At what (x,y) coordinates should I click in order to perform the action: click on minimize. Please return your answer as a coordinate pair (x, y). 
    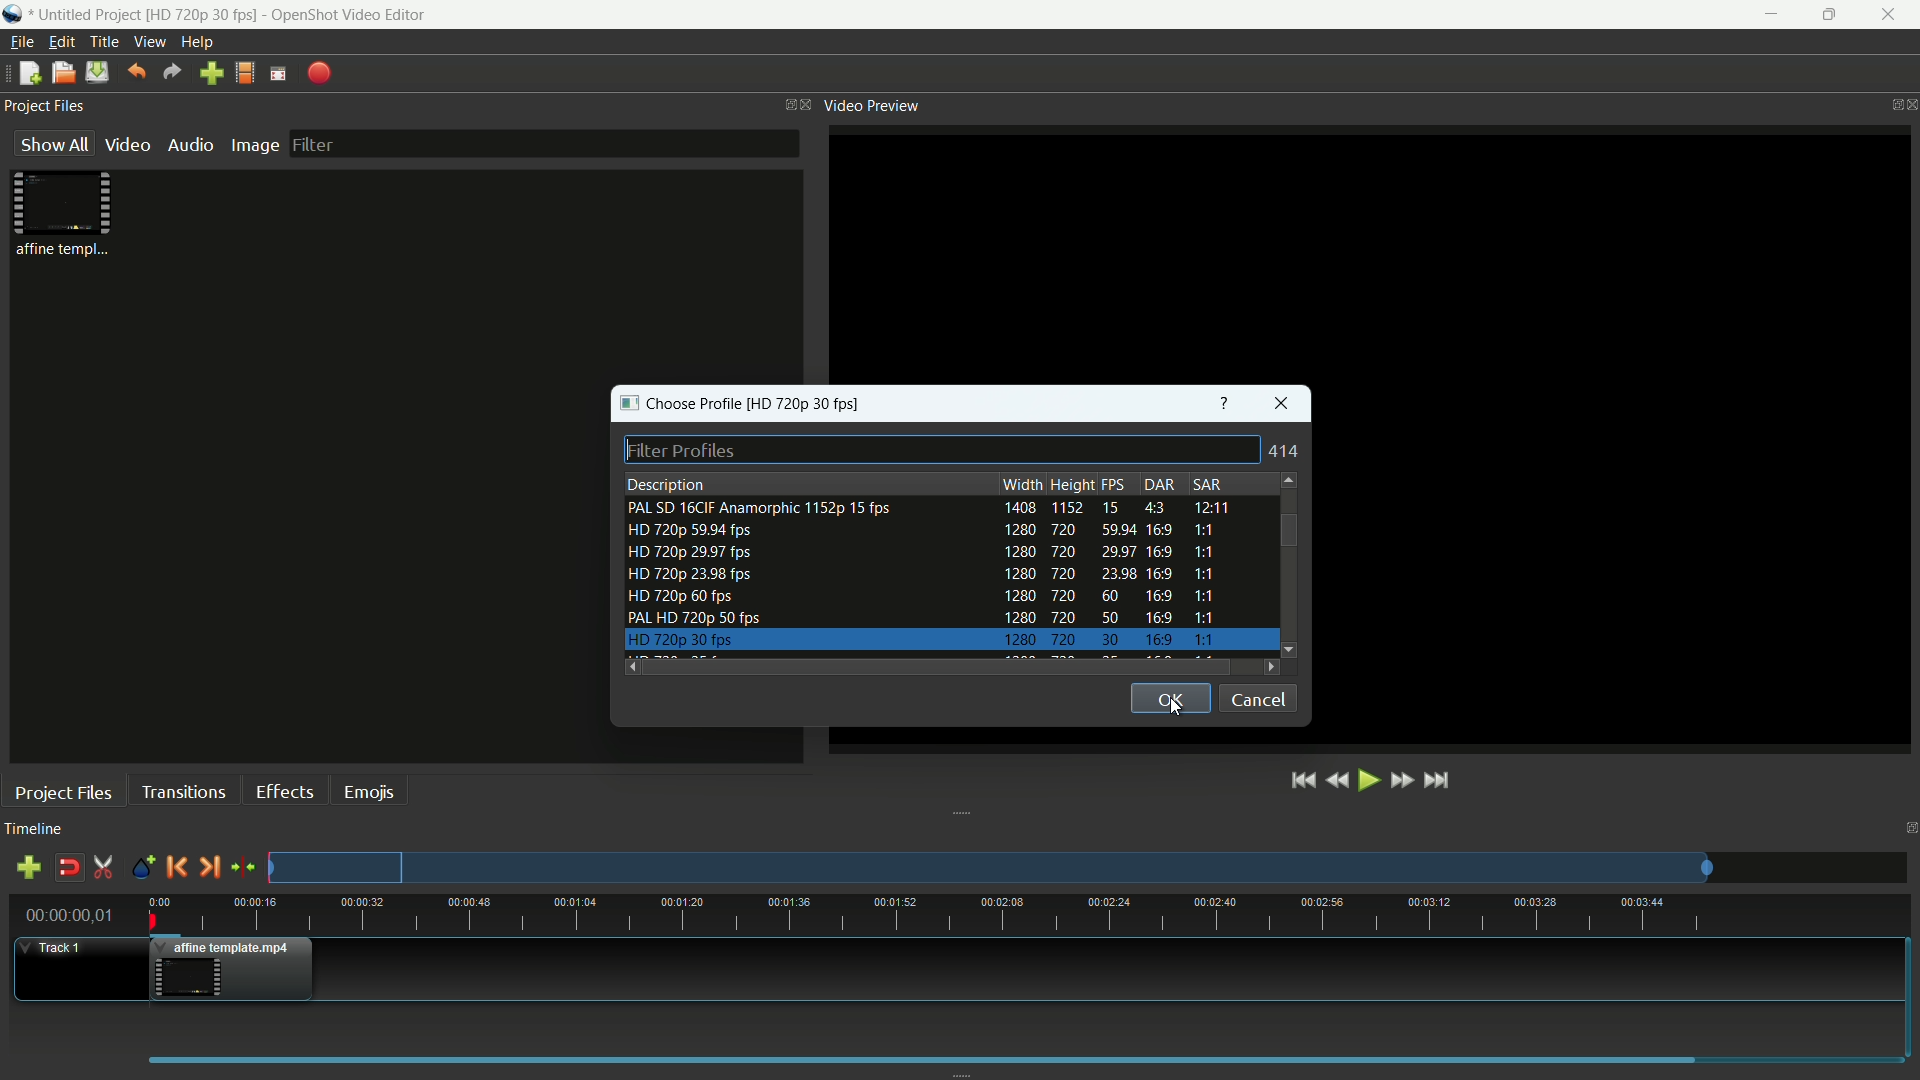
    Looking at the image, I should click on (1768, 14).